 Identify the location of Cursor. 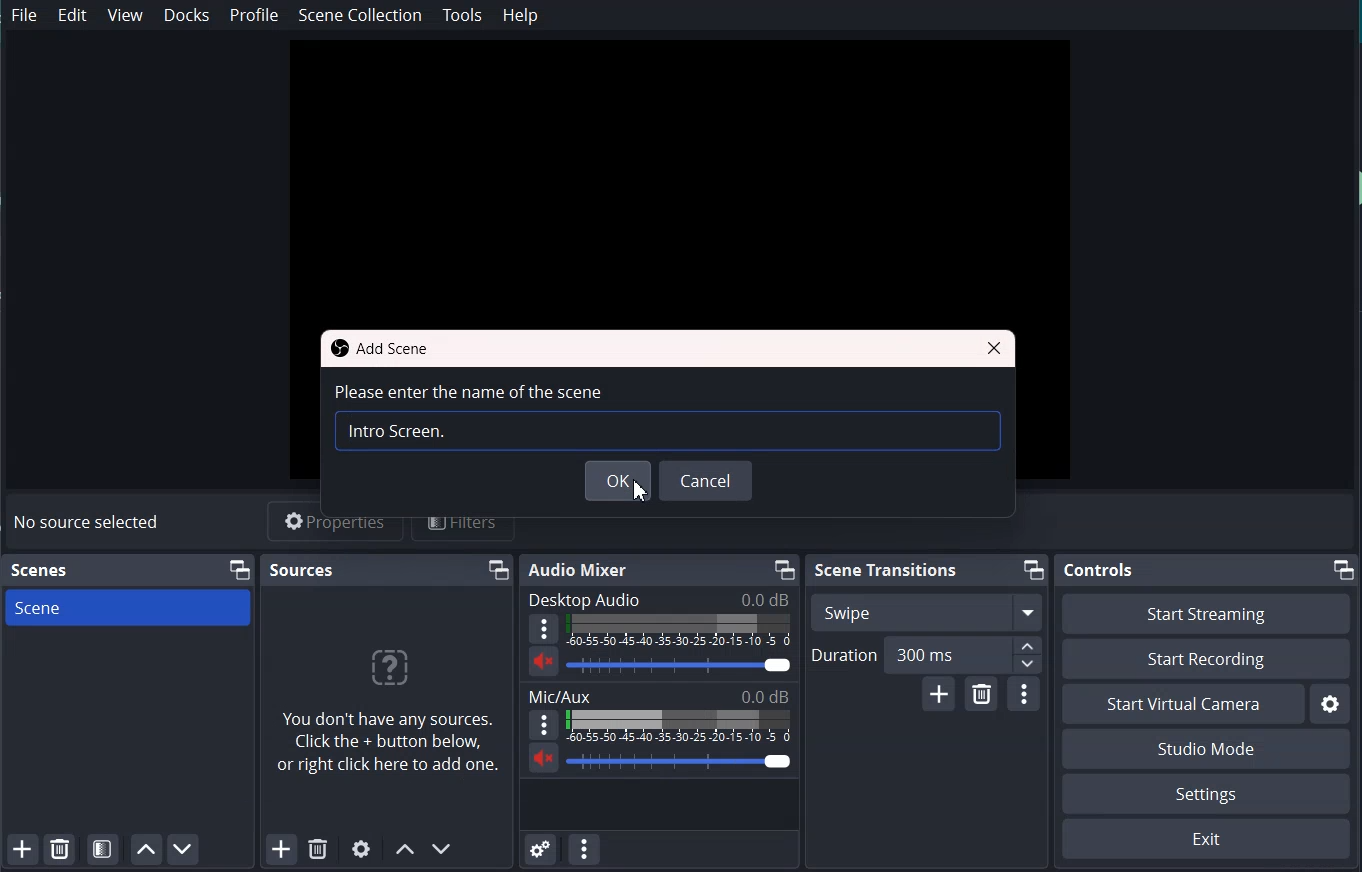
(643, 490).